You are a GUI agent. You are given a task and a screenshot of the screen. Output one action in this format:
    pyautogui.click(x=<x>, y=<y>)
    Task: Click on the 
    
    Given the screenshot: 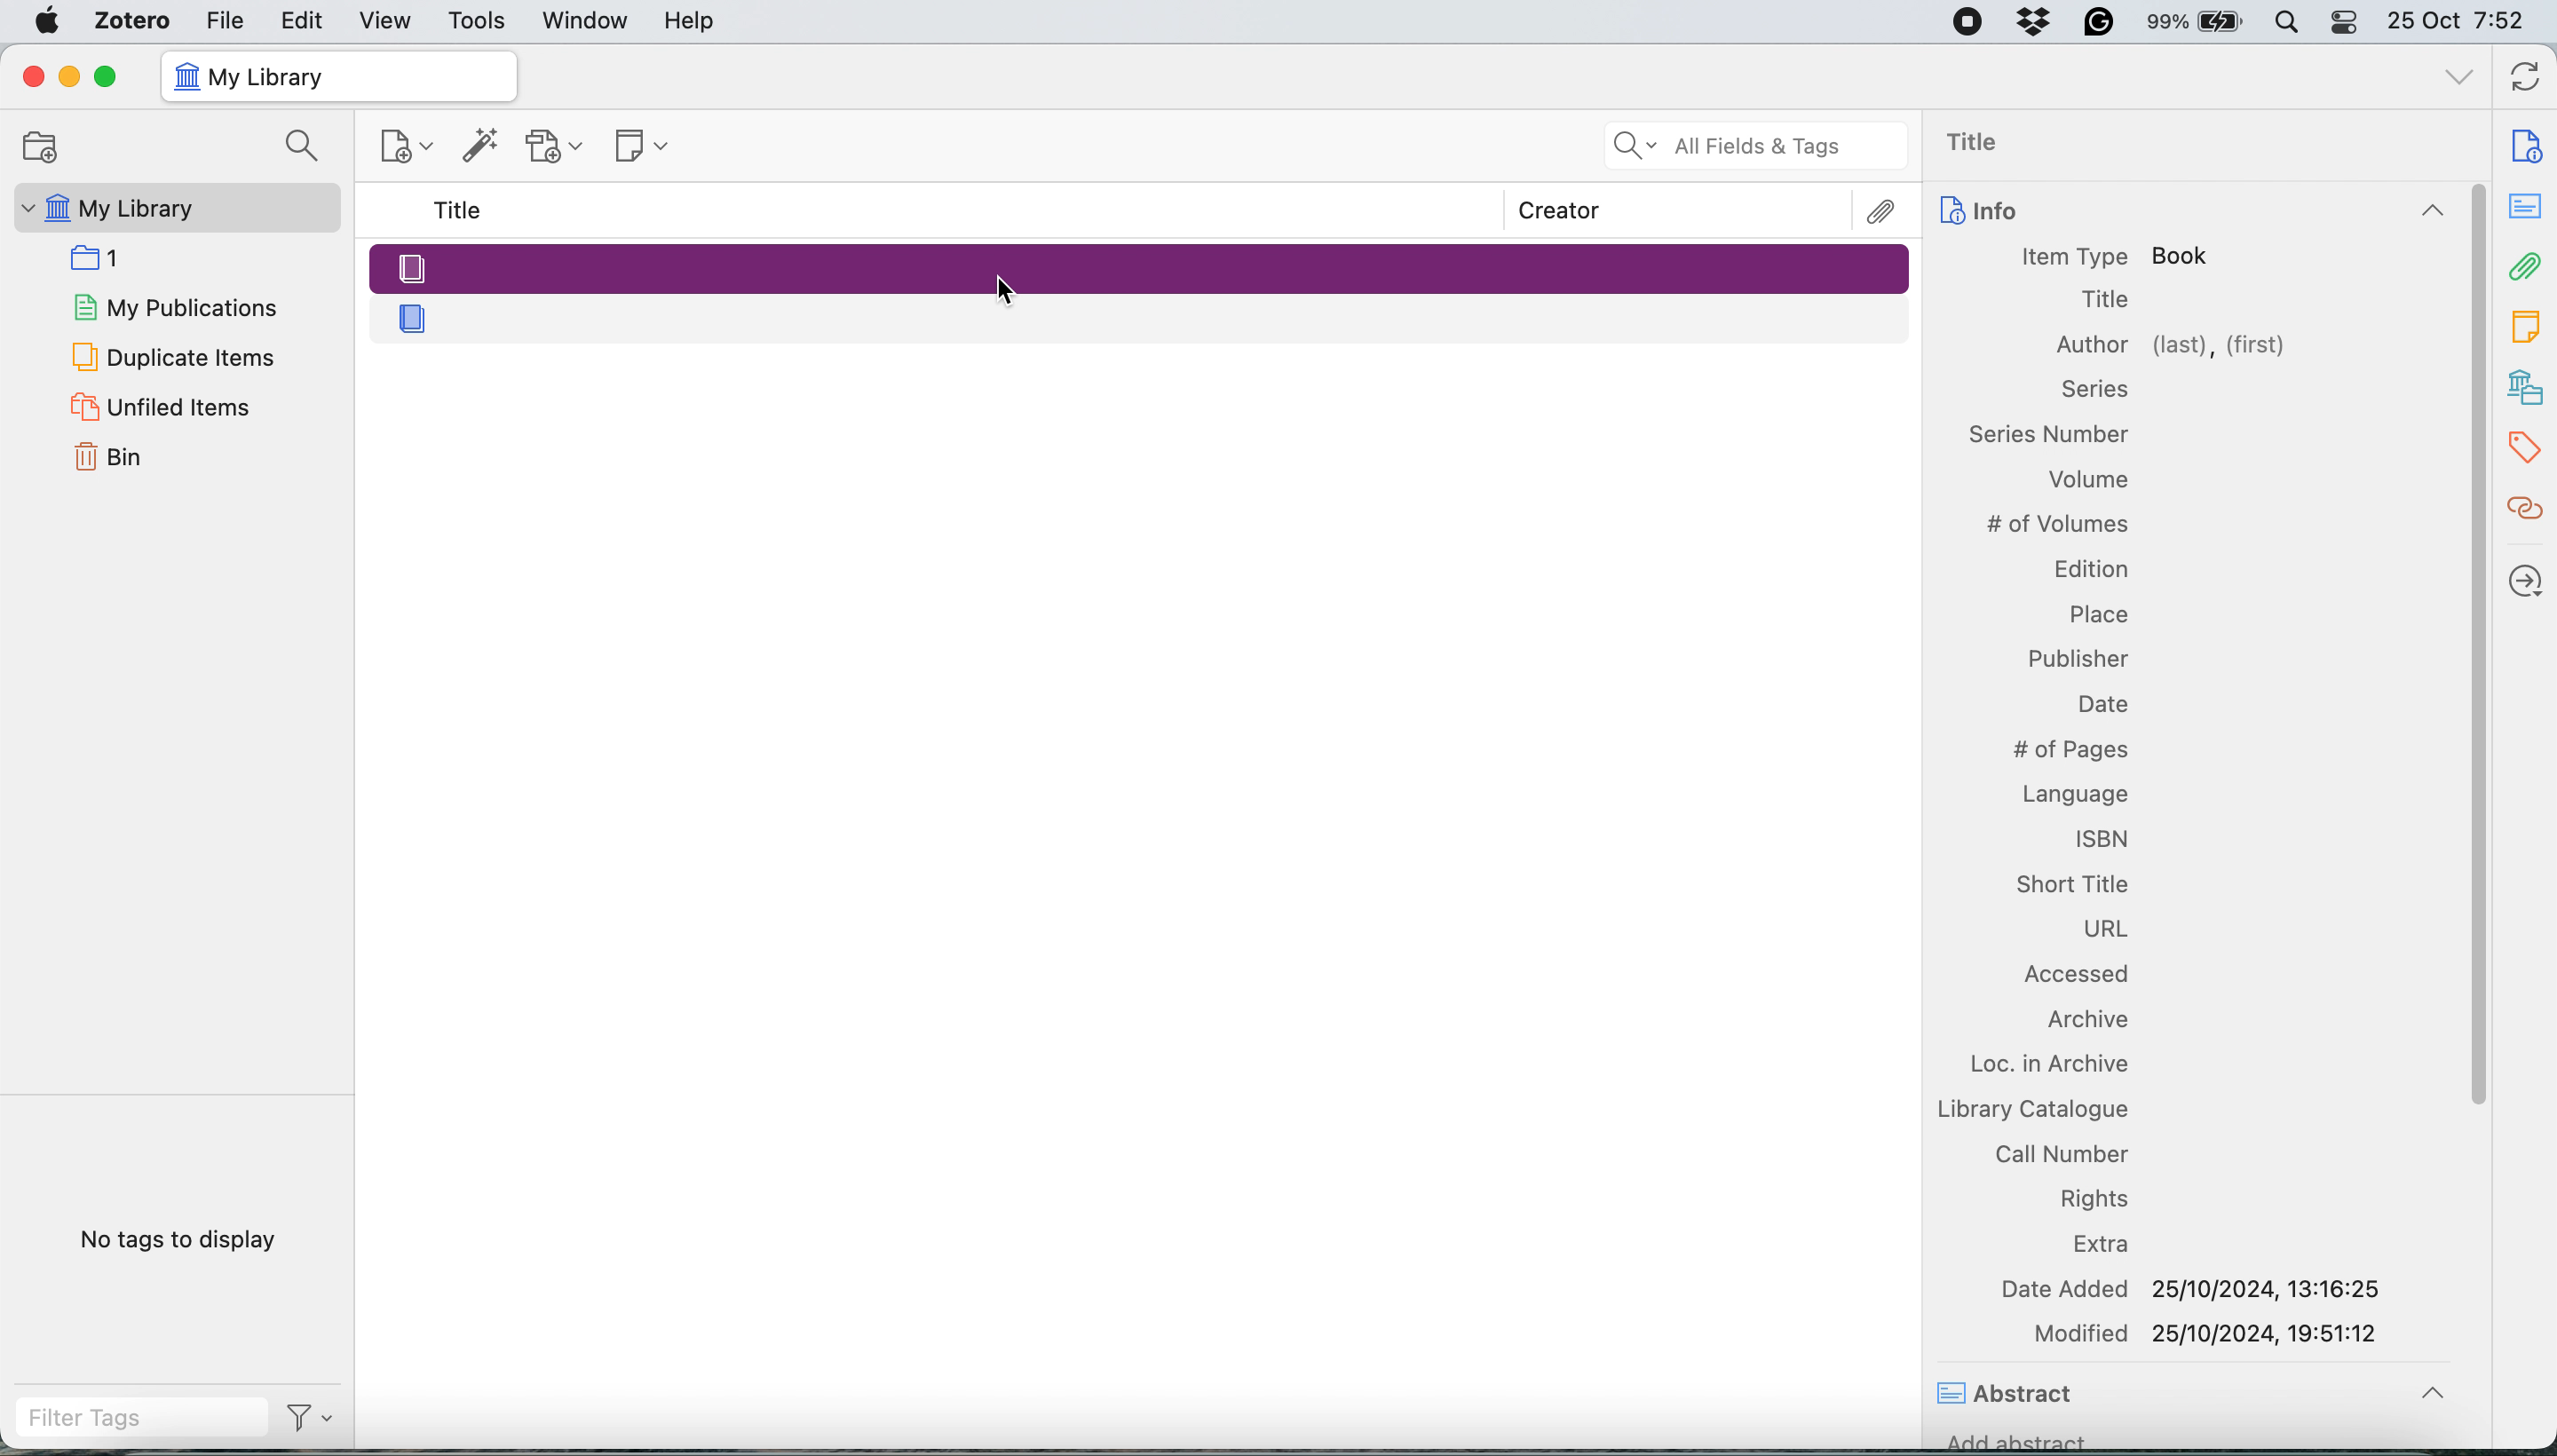 What is the action you would take?
    pyautogui.click(x=2049, y=432)
    